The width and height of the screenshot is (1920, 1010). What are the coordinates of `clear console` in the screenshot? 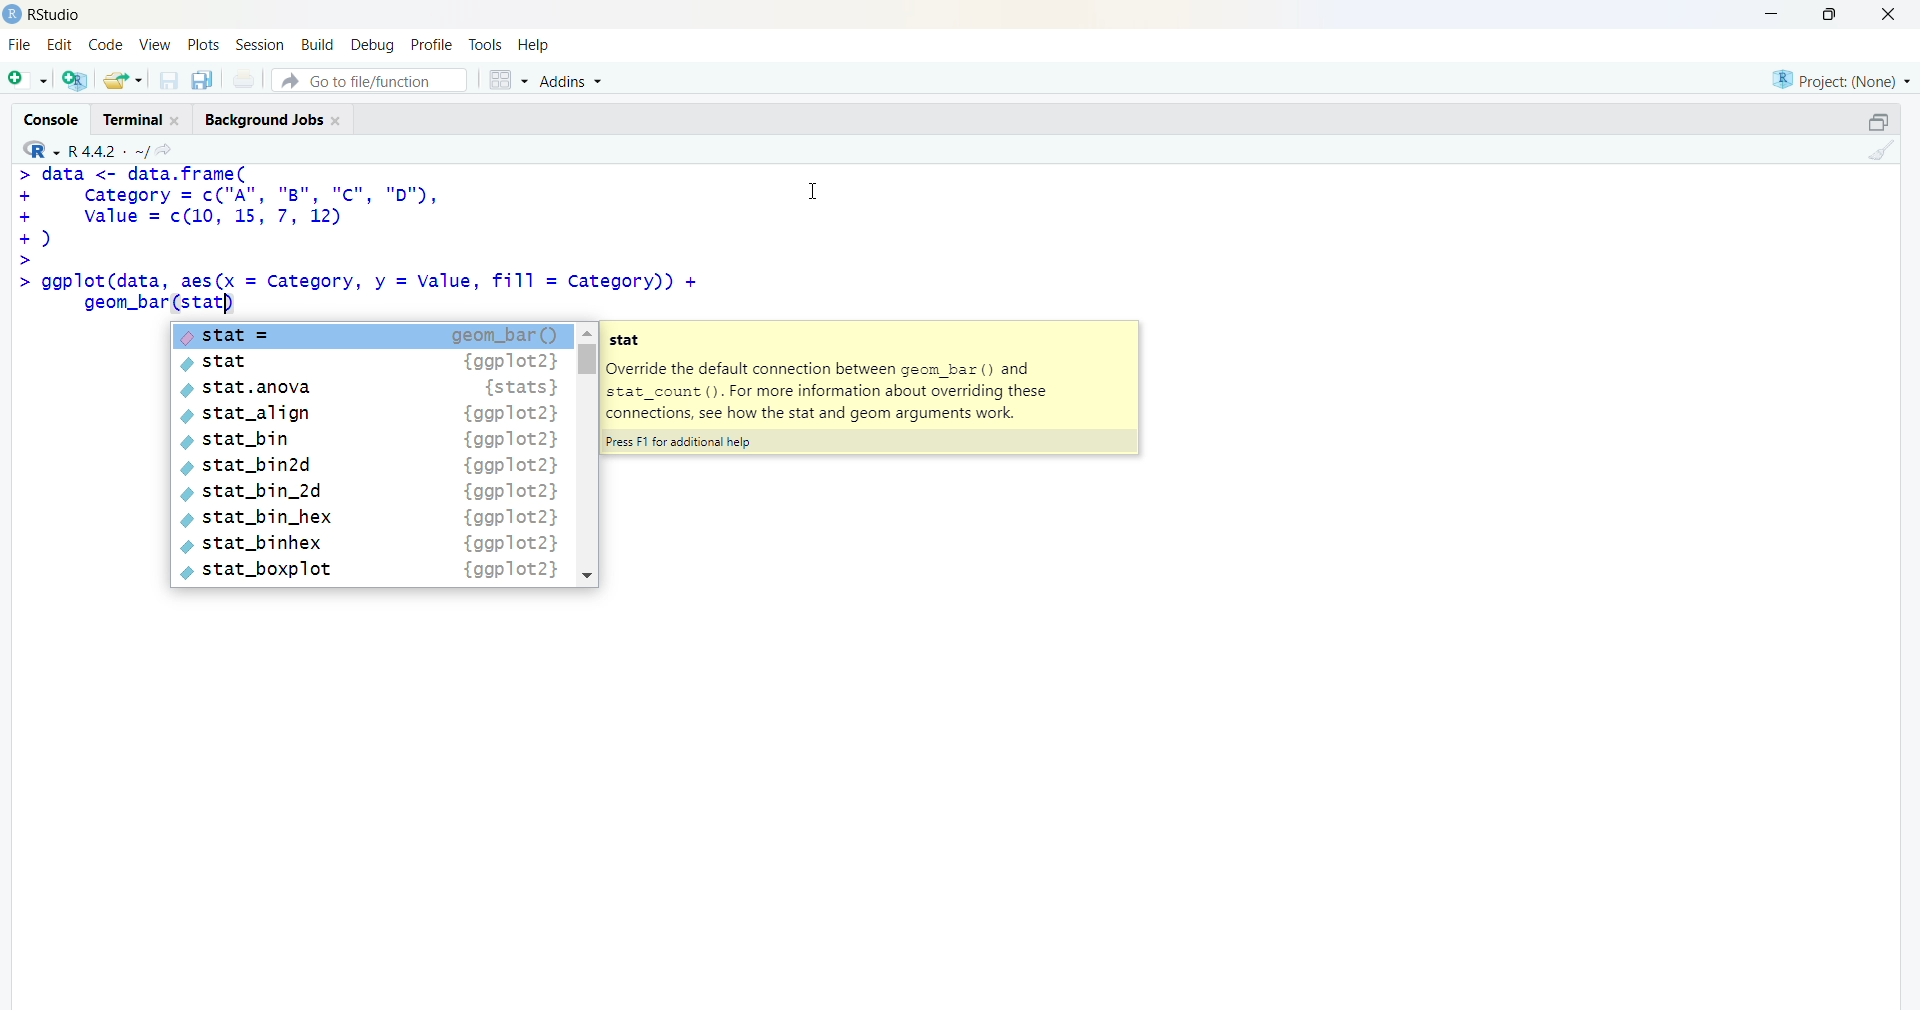 It's located at (1878, 150).